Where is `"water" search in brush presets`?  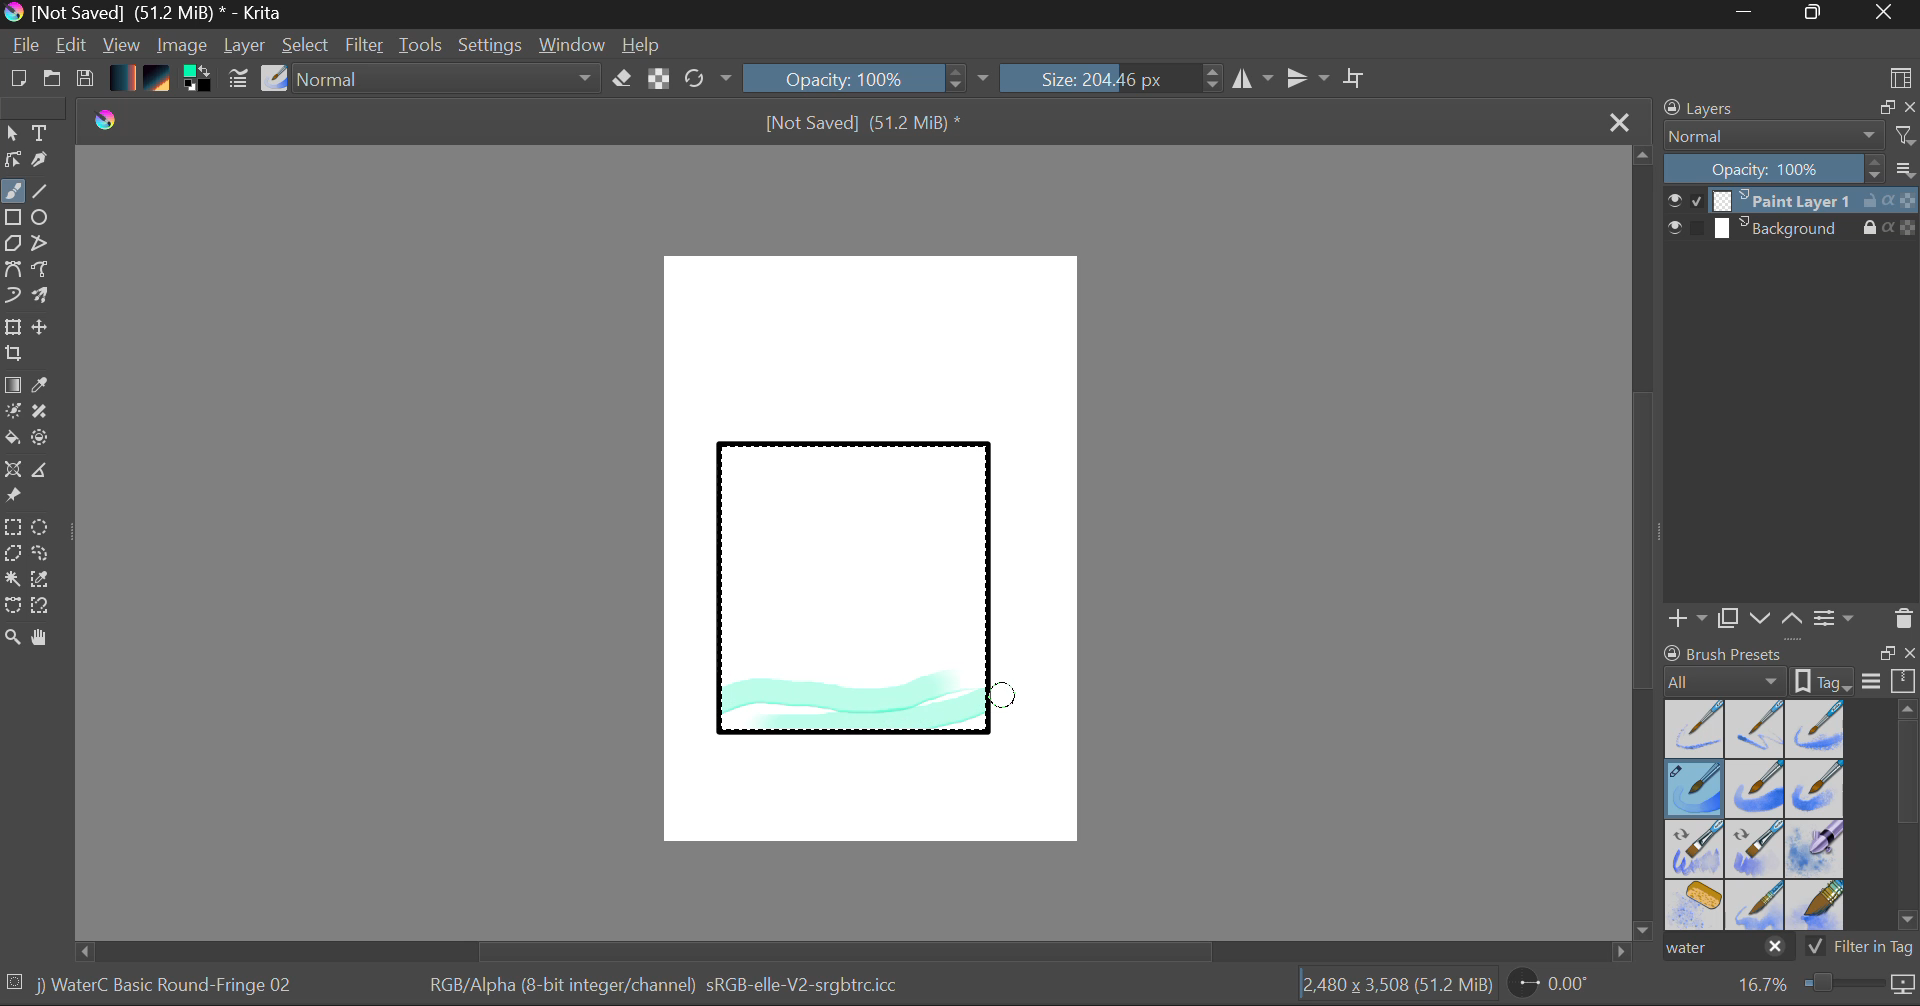 "water" search in brush presets is located at coordinates (1726, 951).